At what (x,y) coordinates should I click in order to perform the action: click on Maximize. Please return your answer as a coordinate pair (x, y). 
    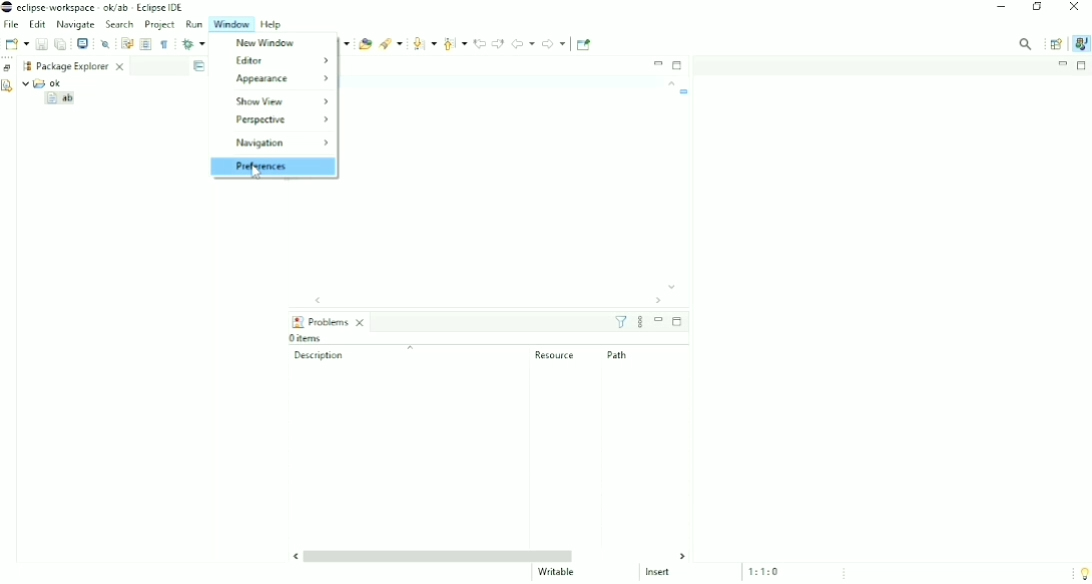
    Looking at the image, I should click on (677, 322).